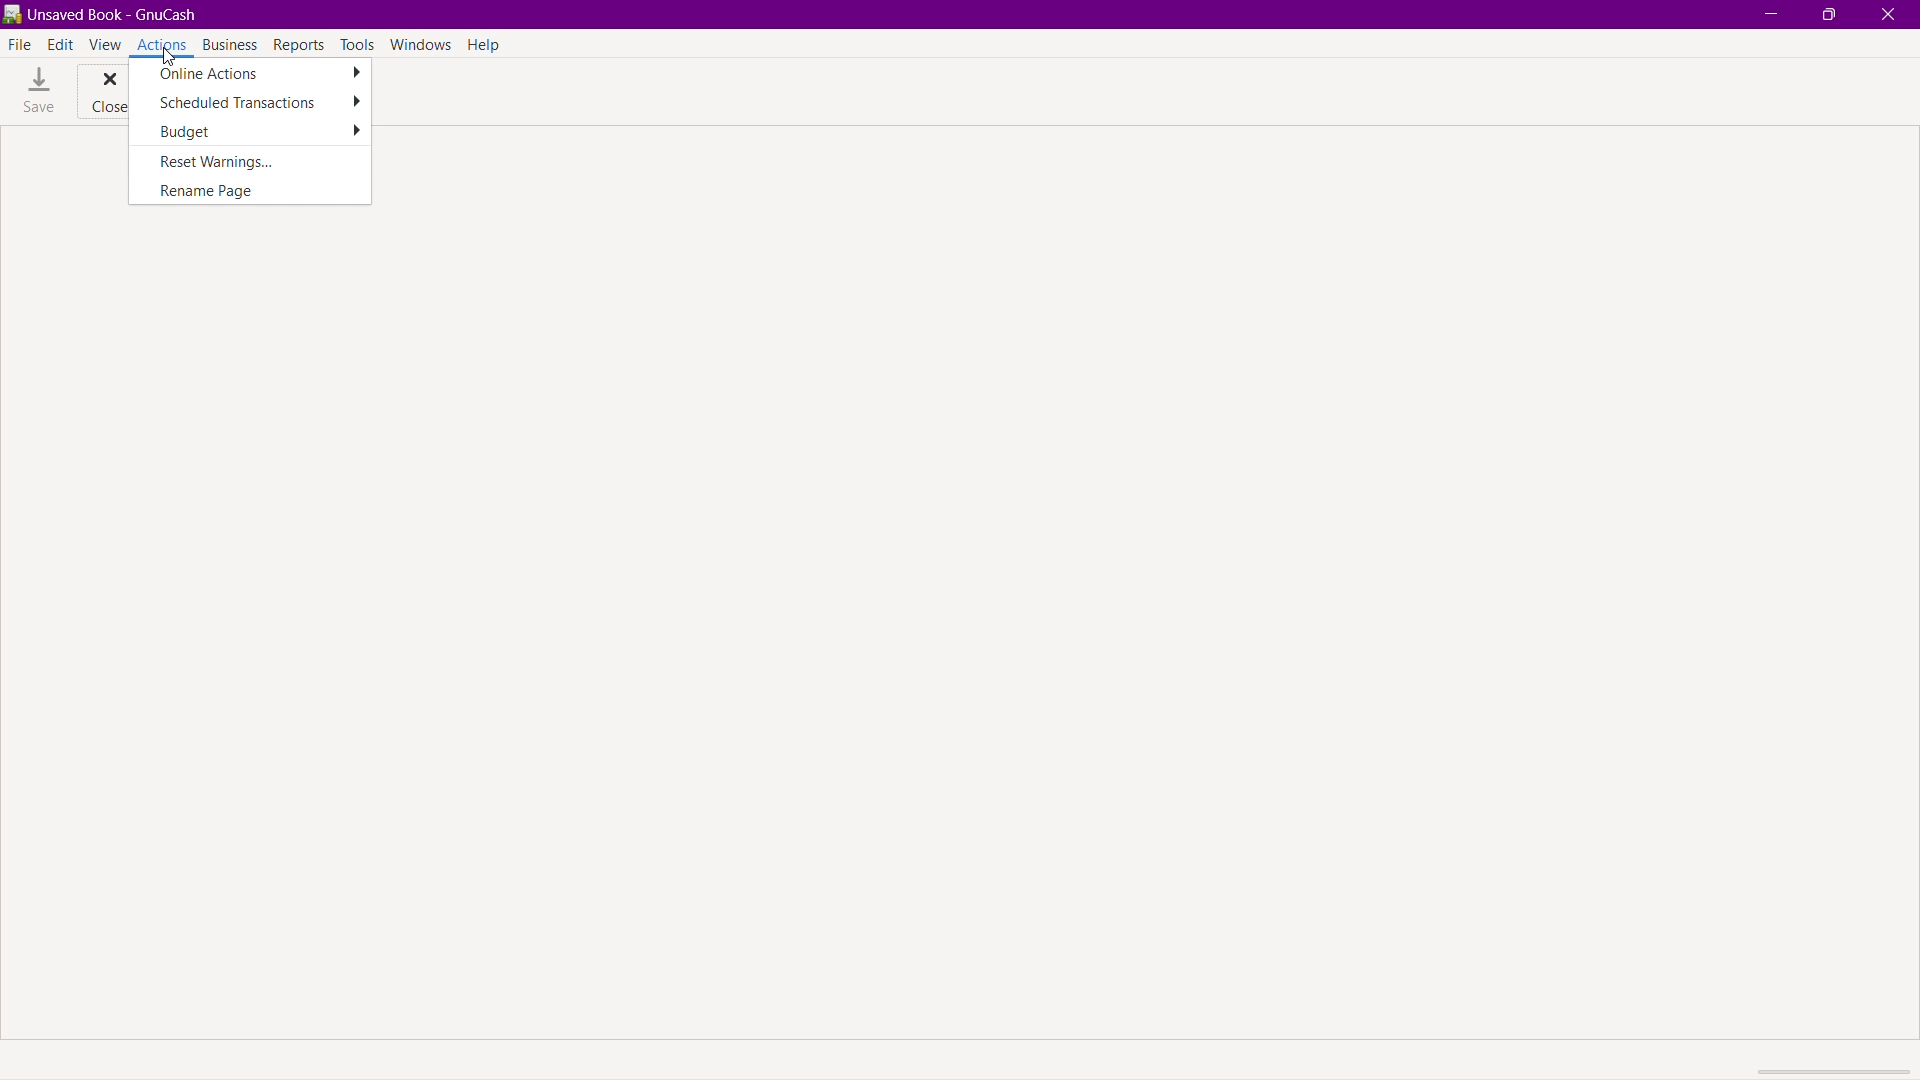 This screenshot has width=1920, height=1080. Describe the element at coordinates (37, 93) in the screenshot. I see `Save` at that location.